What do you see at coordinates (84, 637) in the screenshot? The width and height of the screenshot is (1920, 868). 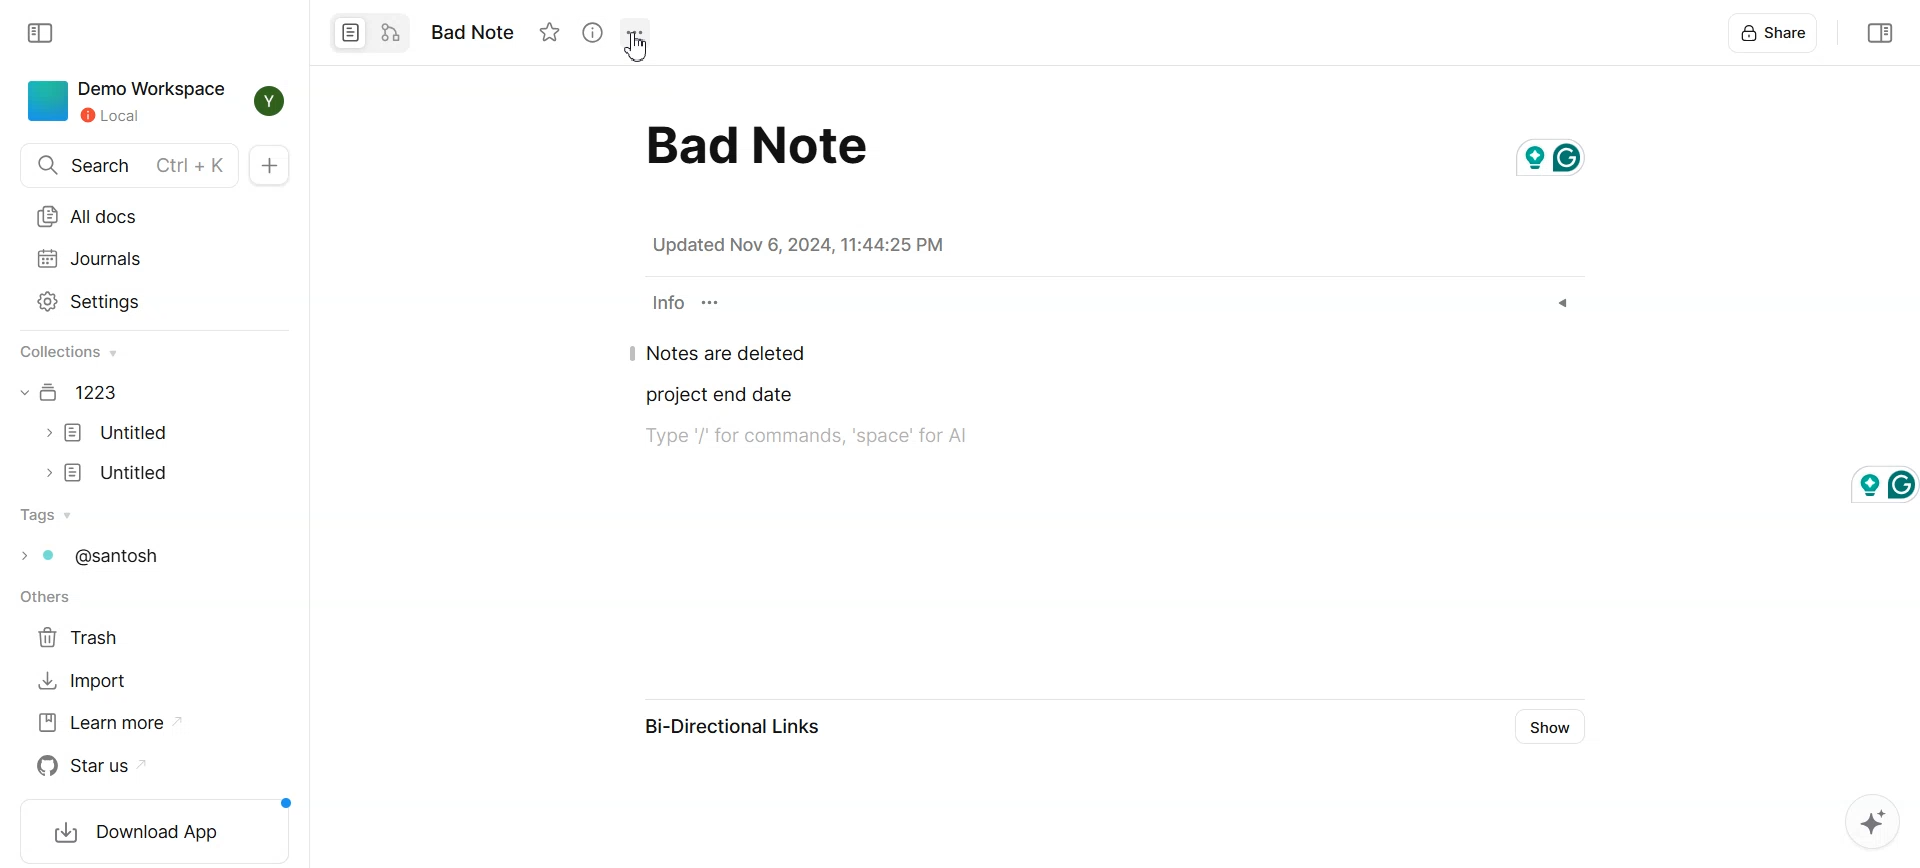 I see `Trash` at bounding box center [84, 637].